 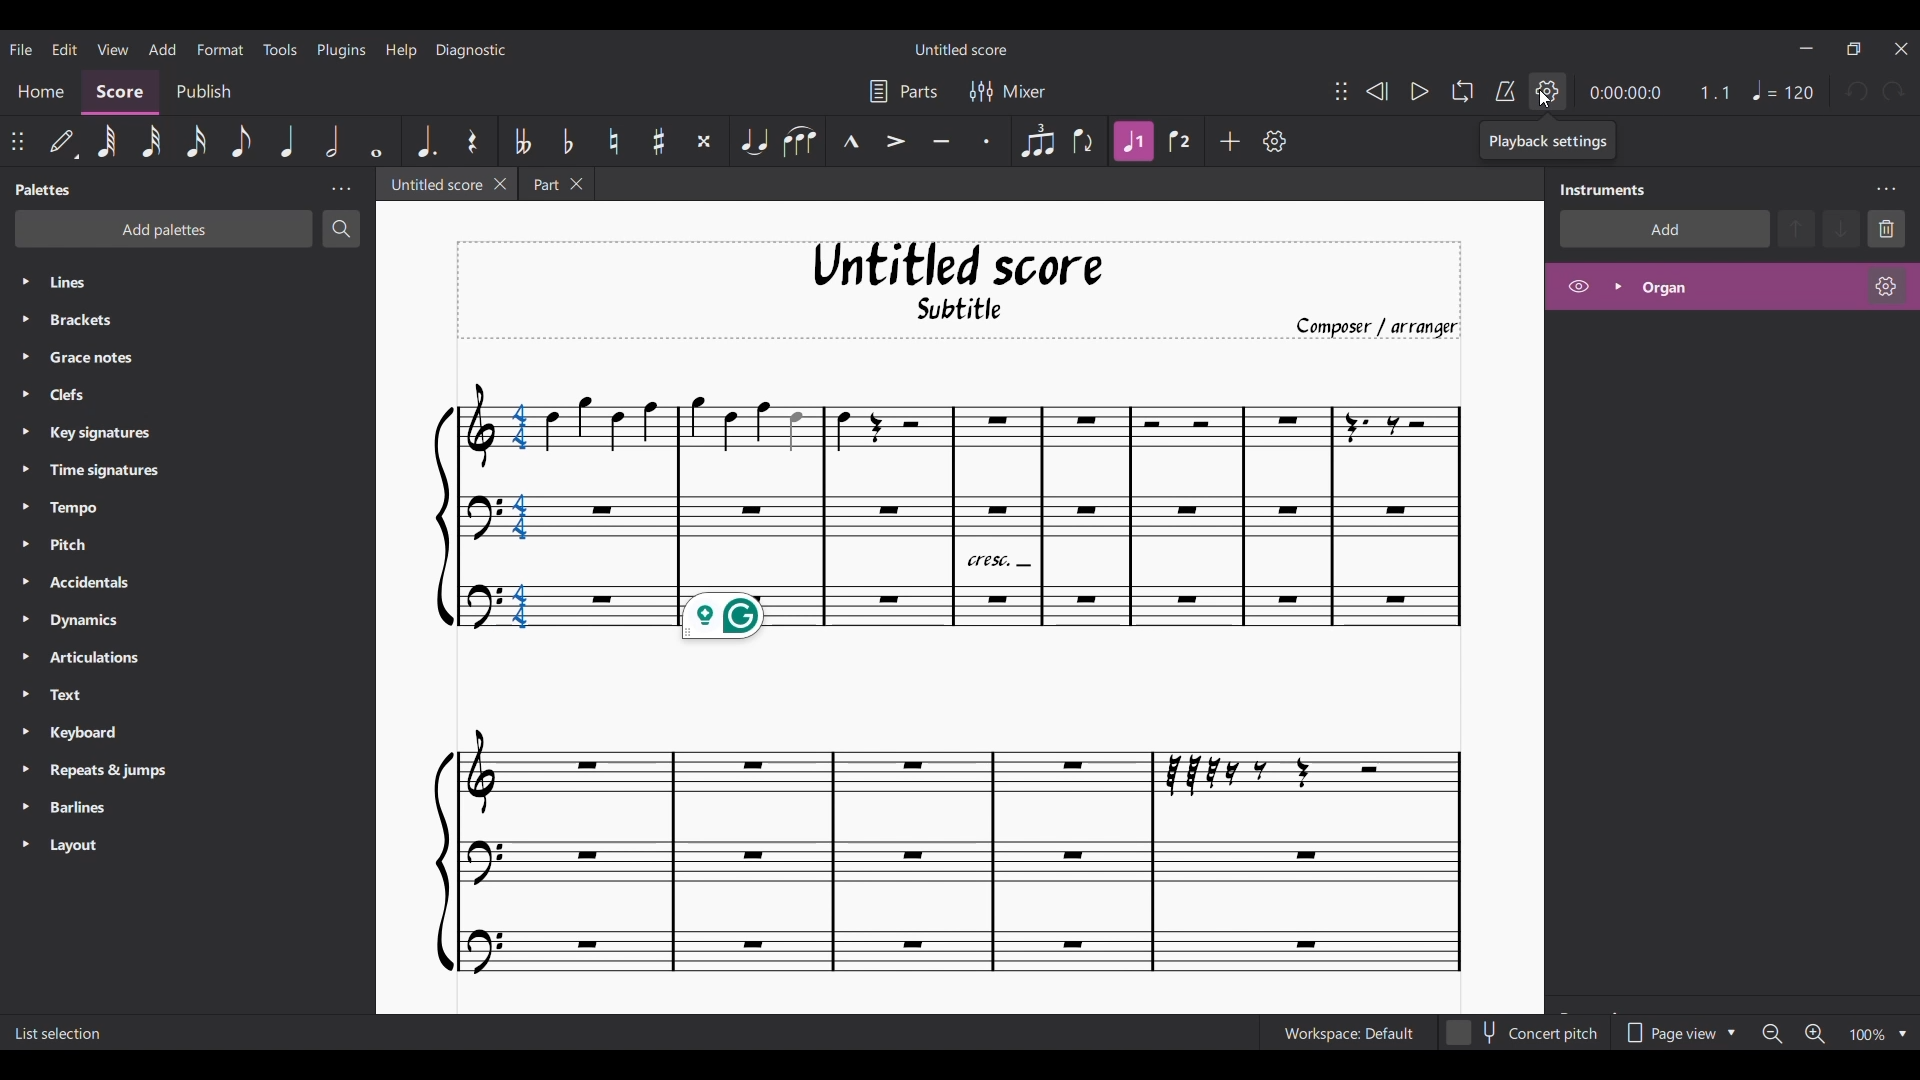 What do you see at coordinates (1886, 229) in the screenshot?
I see `Delete` at bounding box center [1886, 229].